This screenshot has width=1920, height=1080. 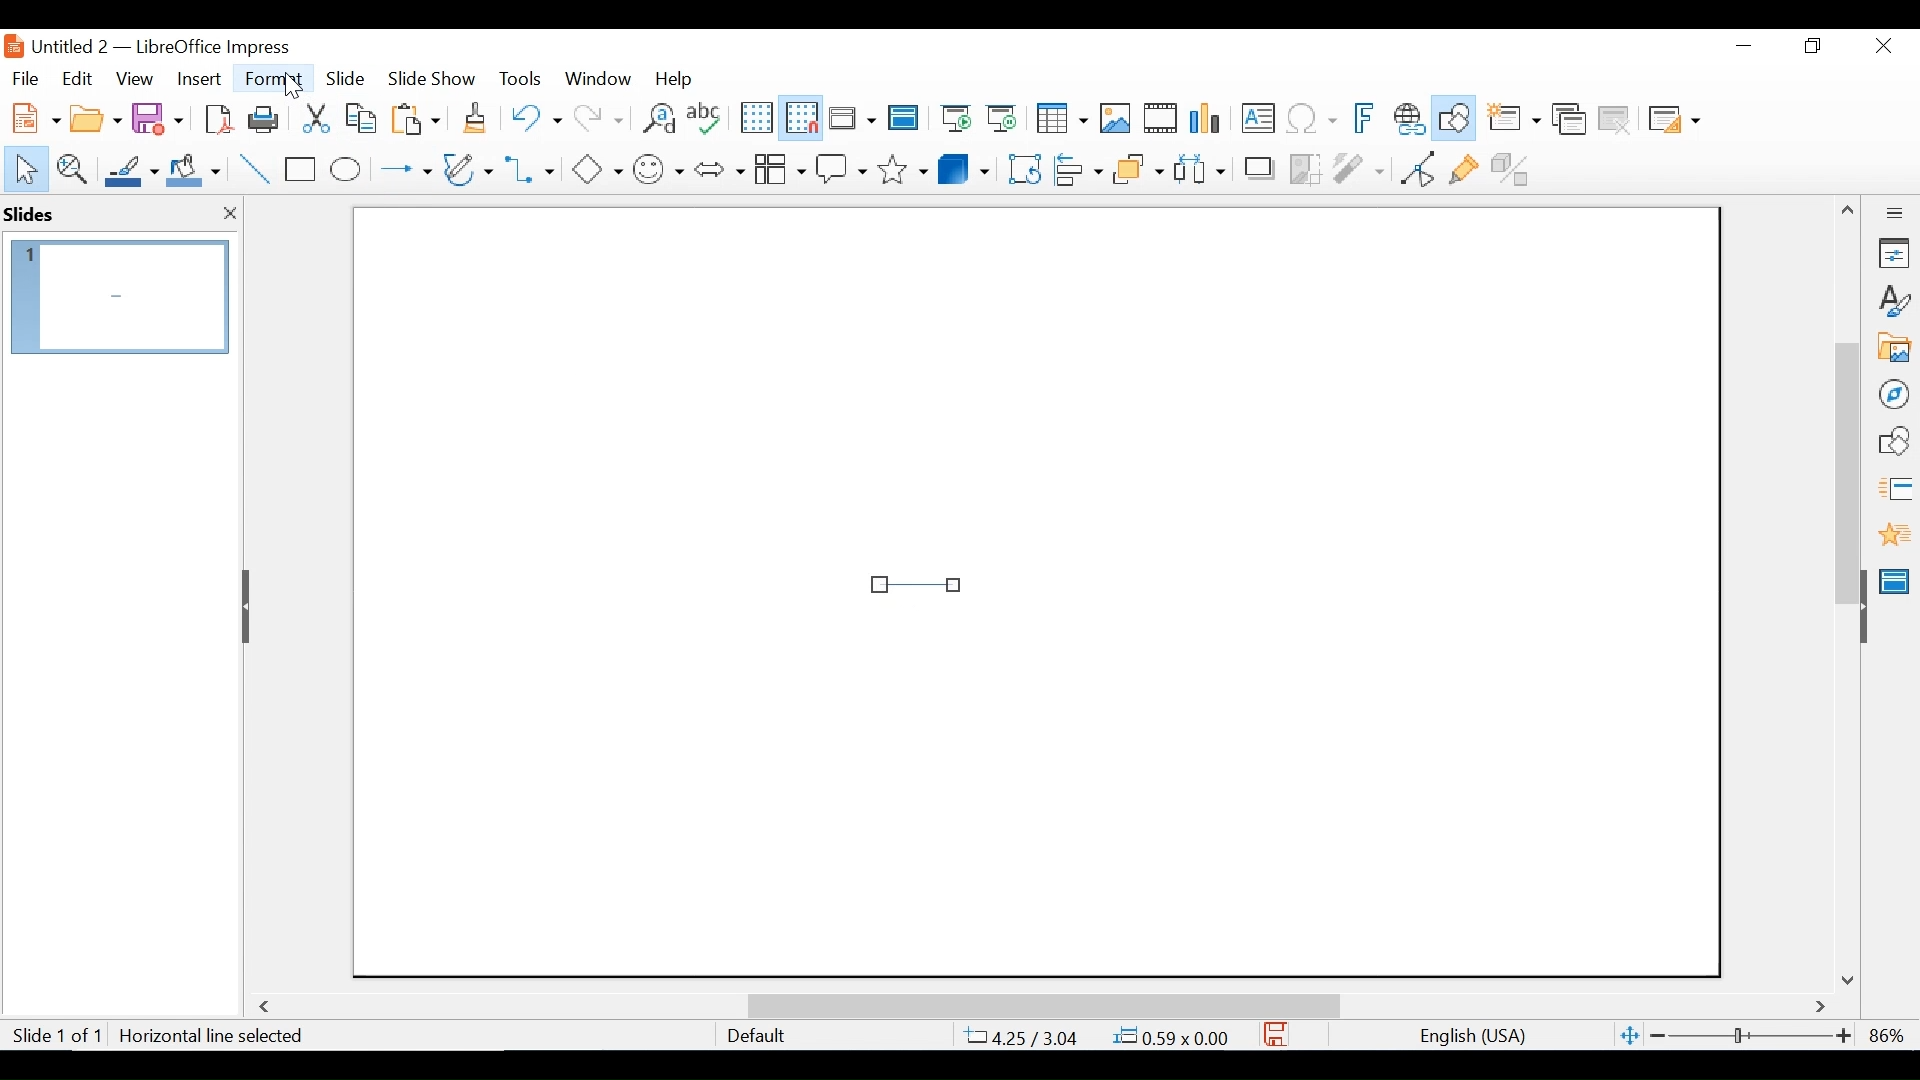 What do you see at coordinates (1894, 441) in the screenshot?
I see `Shapes` at bounding box center [1894, 441].